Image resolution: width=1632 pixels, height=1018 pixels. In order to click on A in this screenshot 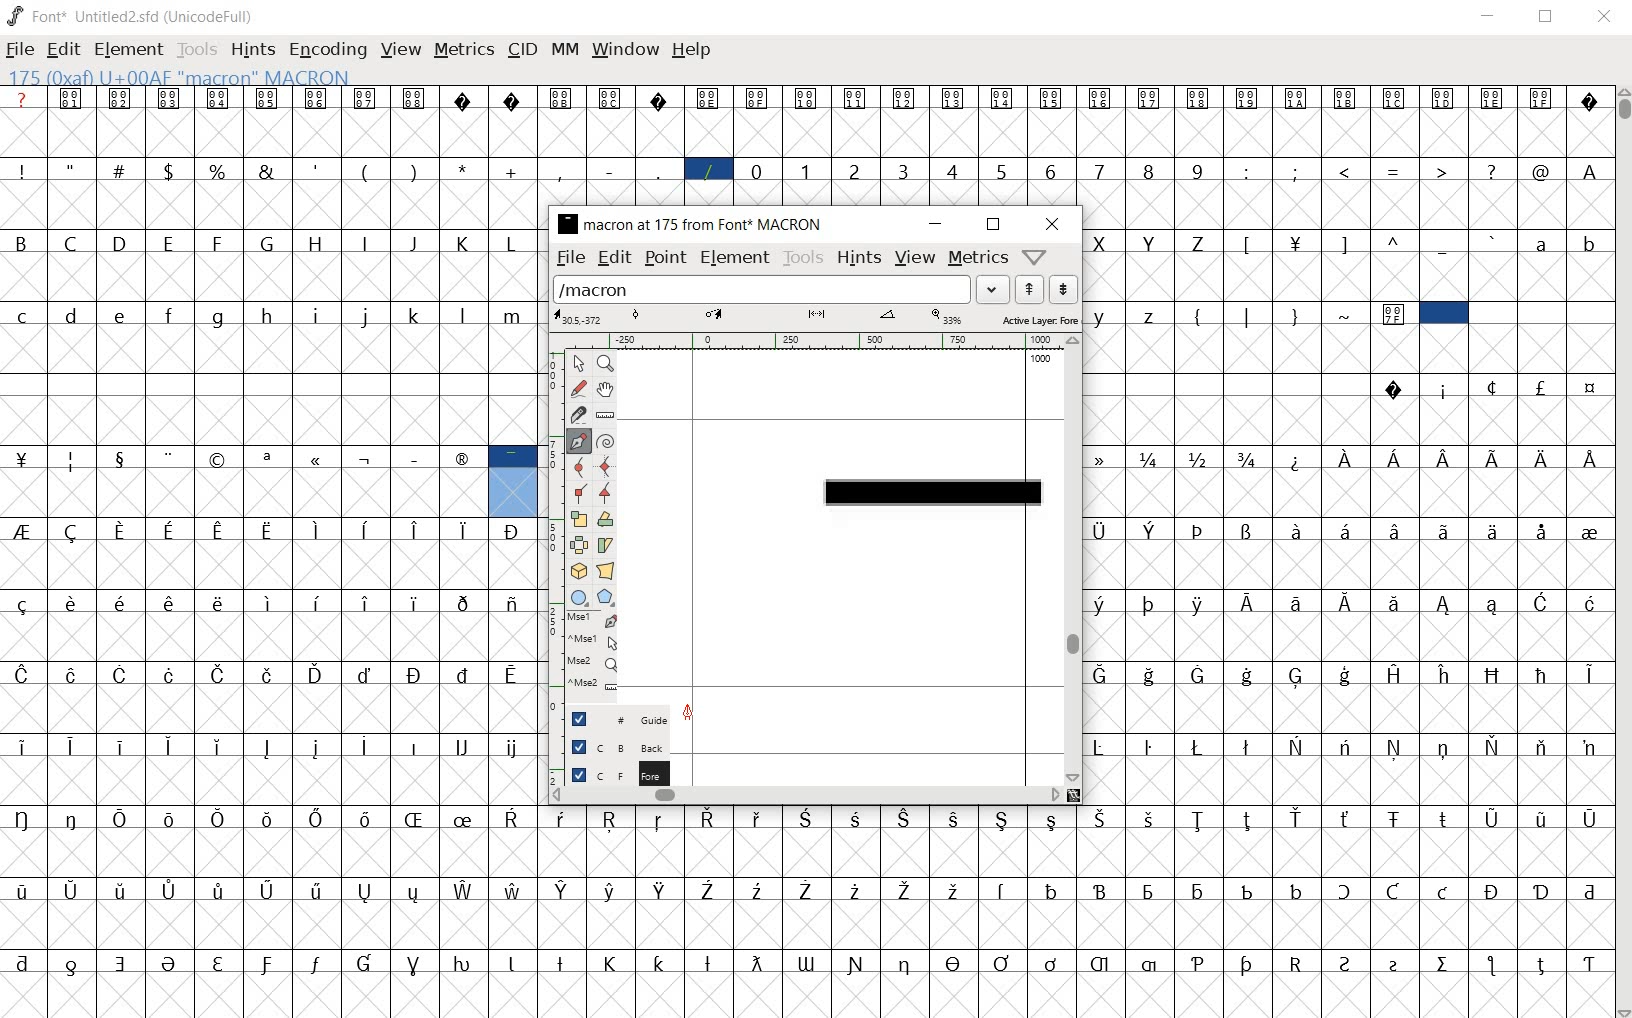, I will do `click(1592, 170)`.